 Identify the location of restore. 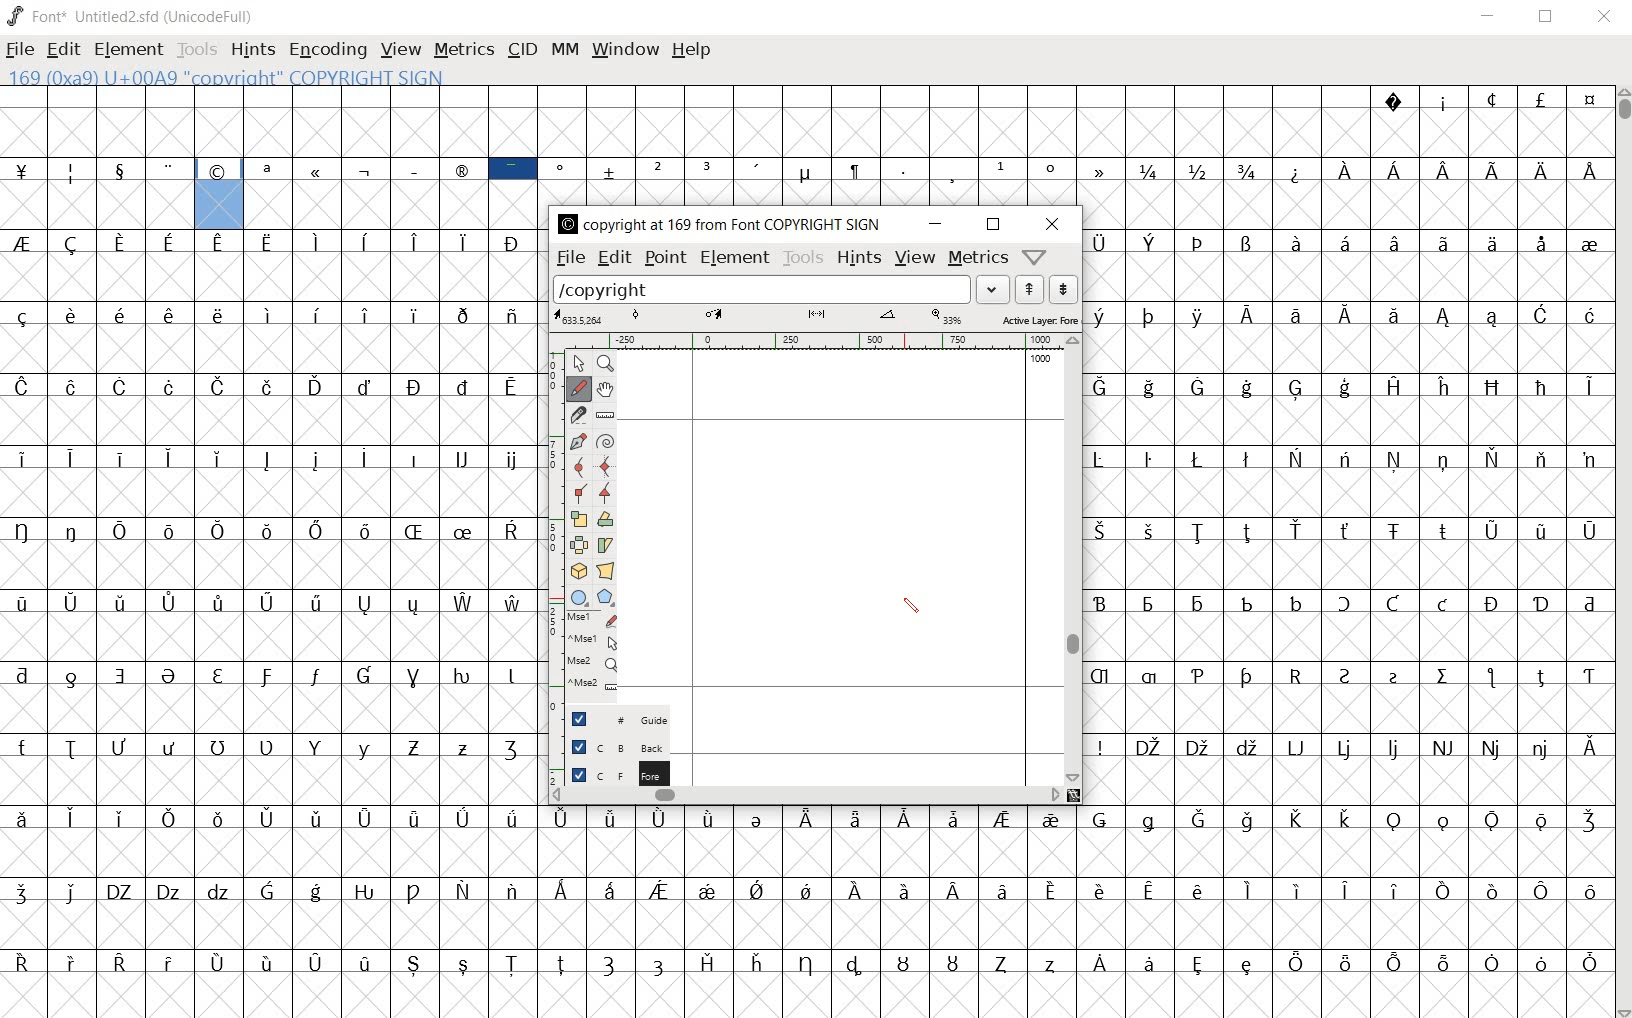
(994, 225).